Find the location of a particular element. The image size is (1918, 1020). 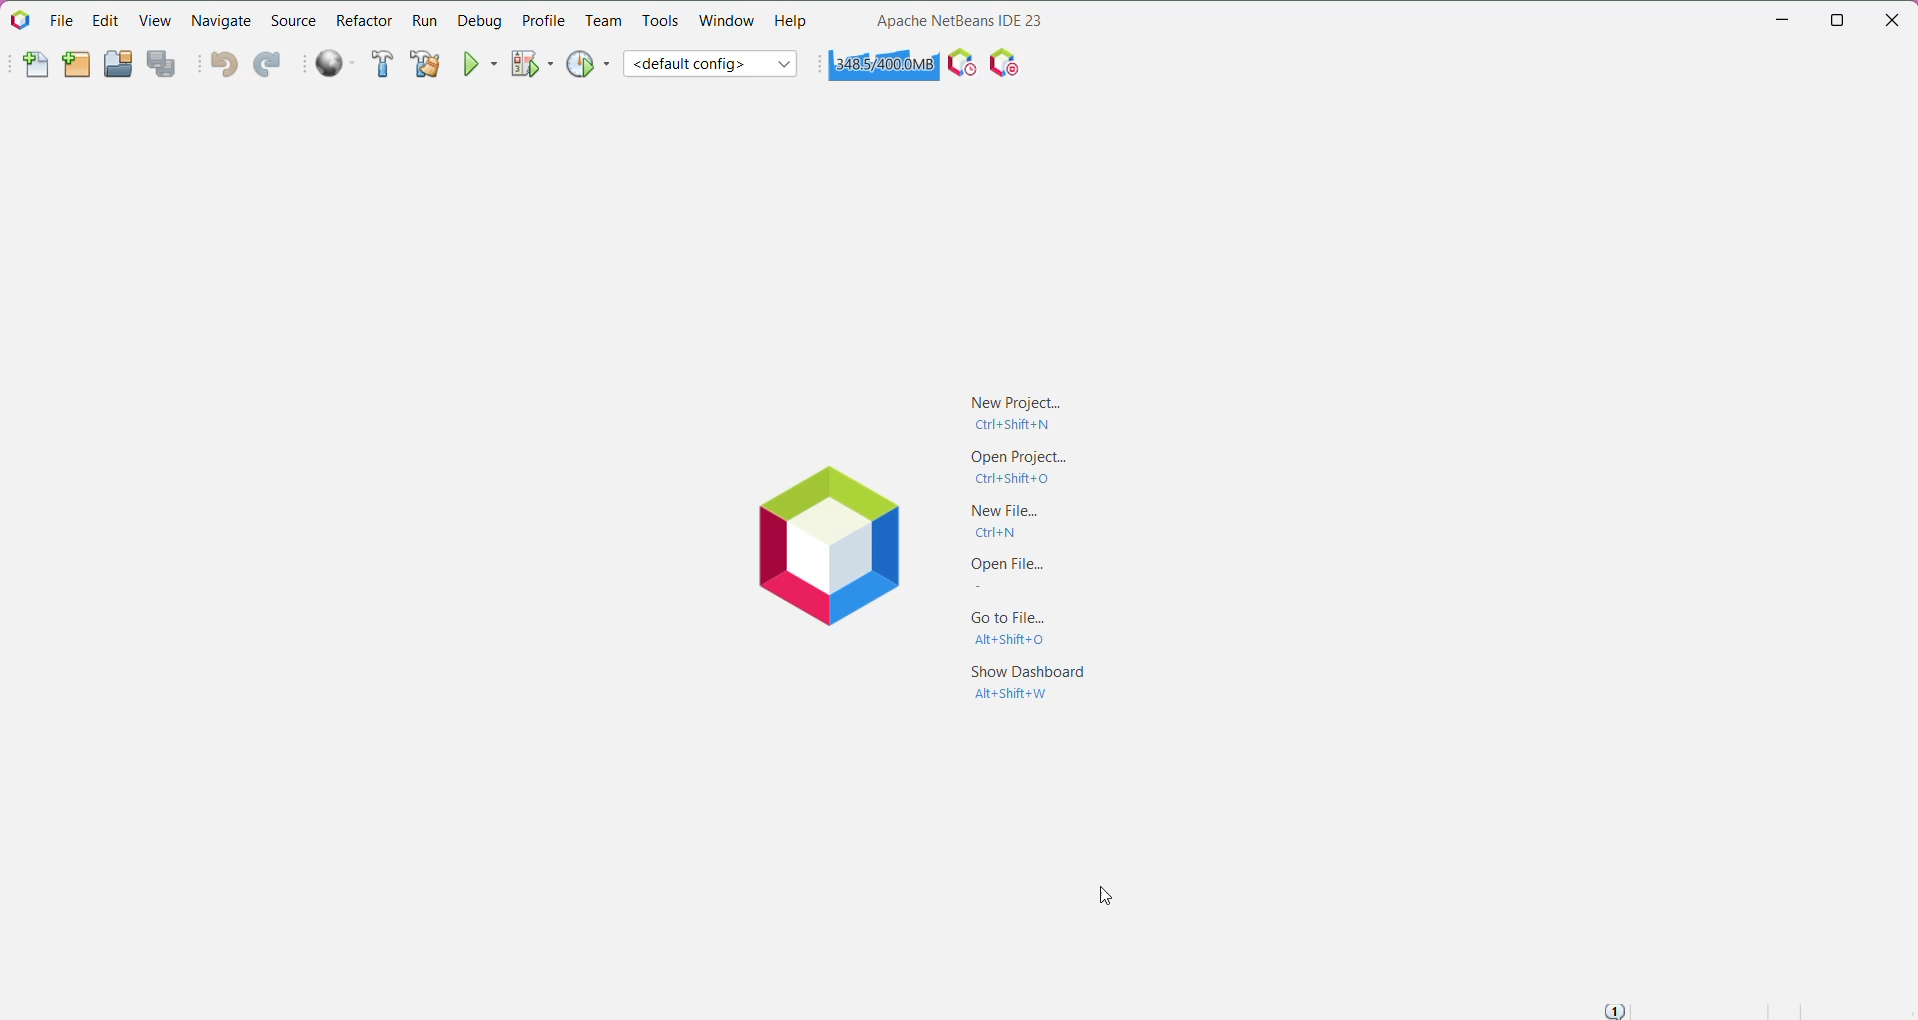

File is located at coordinates (62, 21).